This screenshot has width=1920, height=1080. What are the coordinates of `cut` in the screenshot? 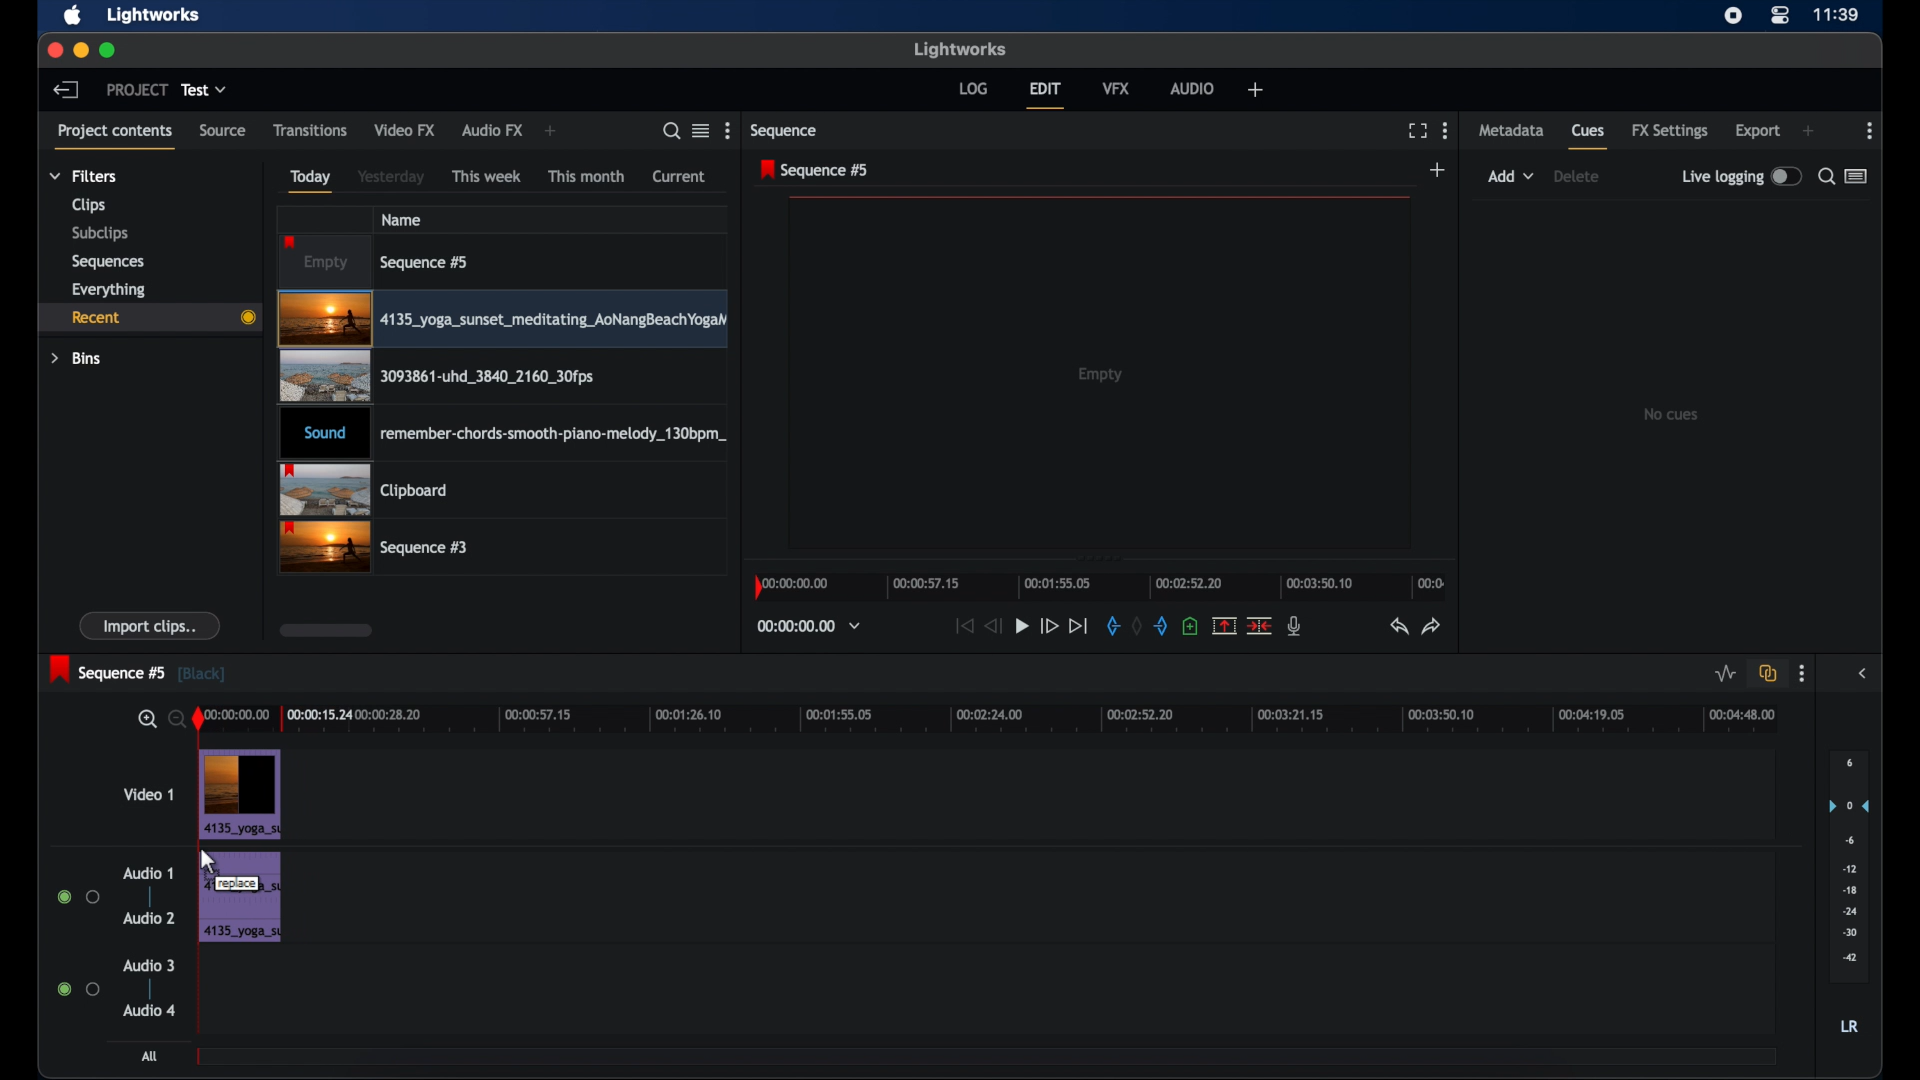 It's located at (1259, 625).